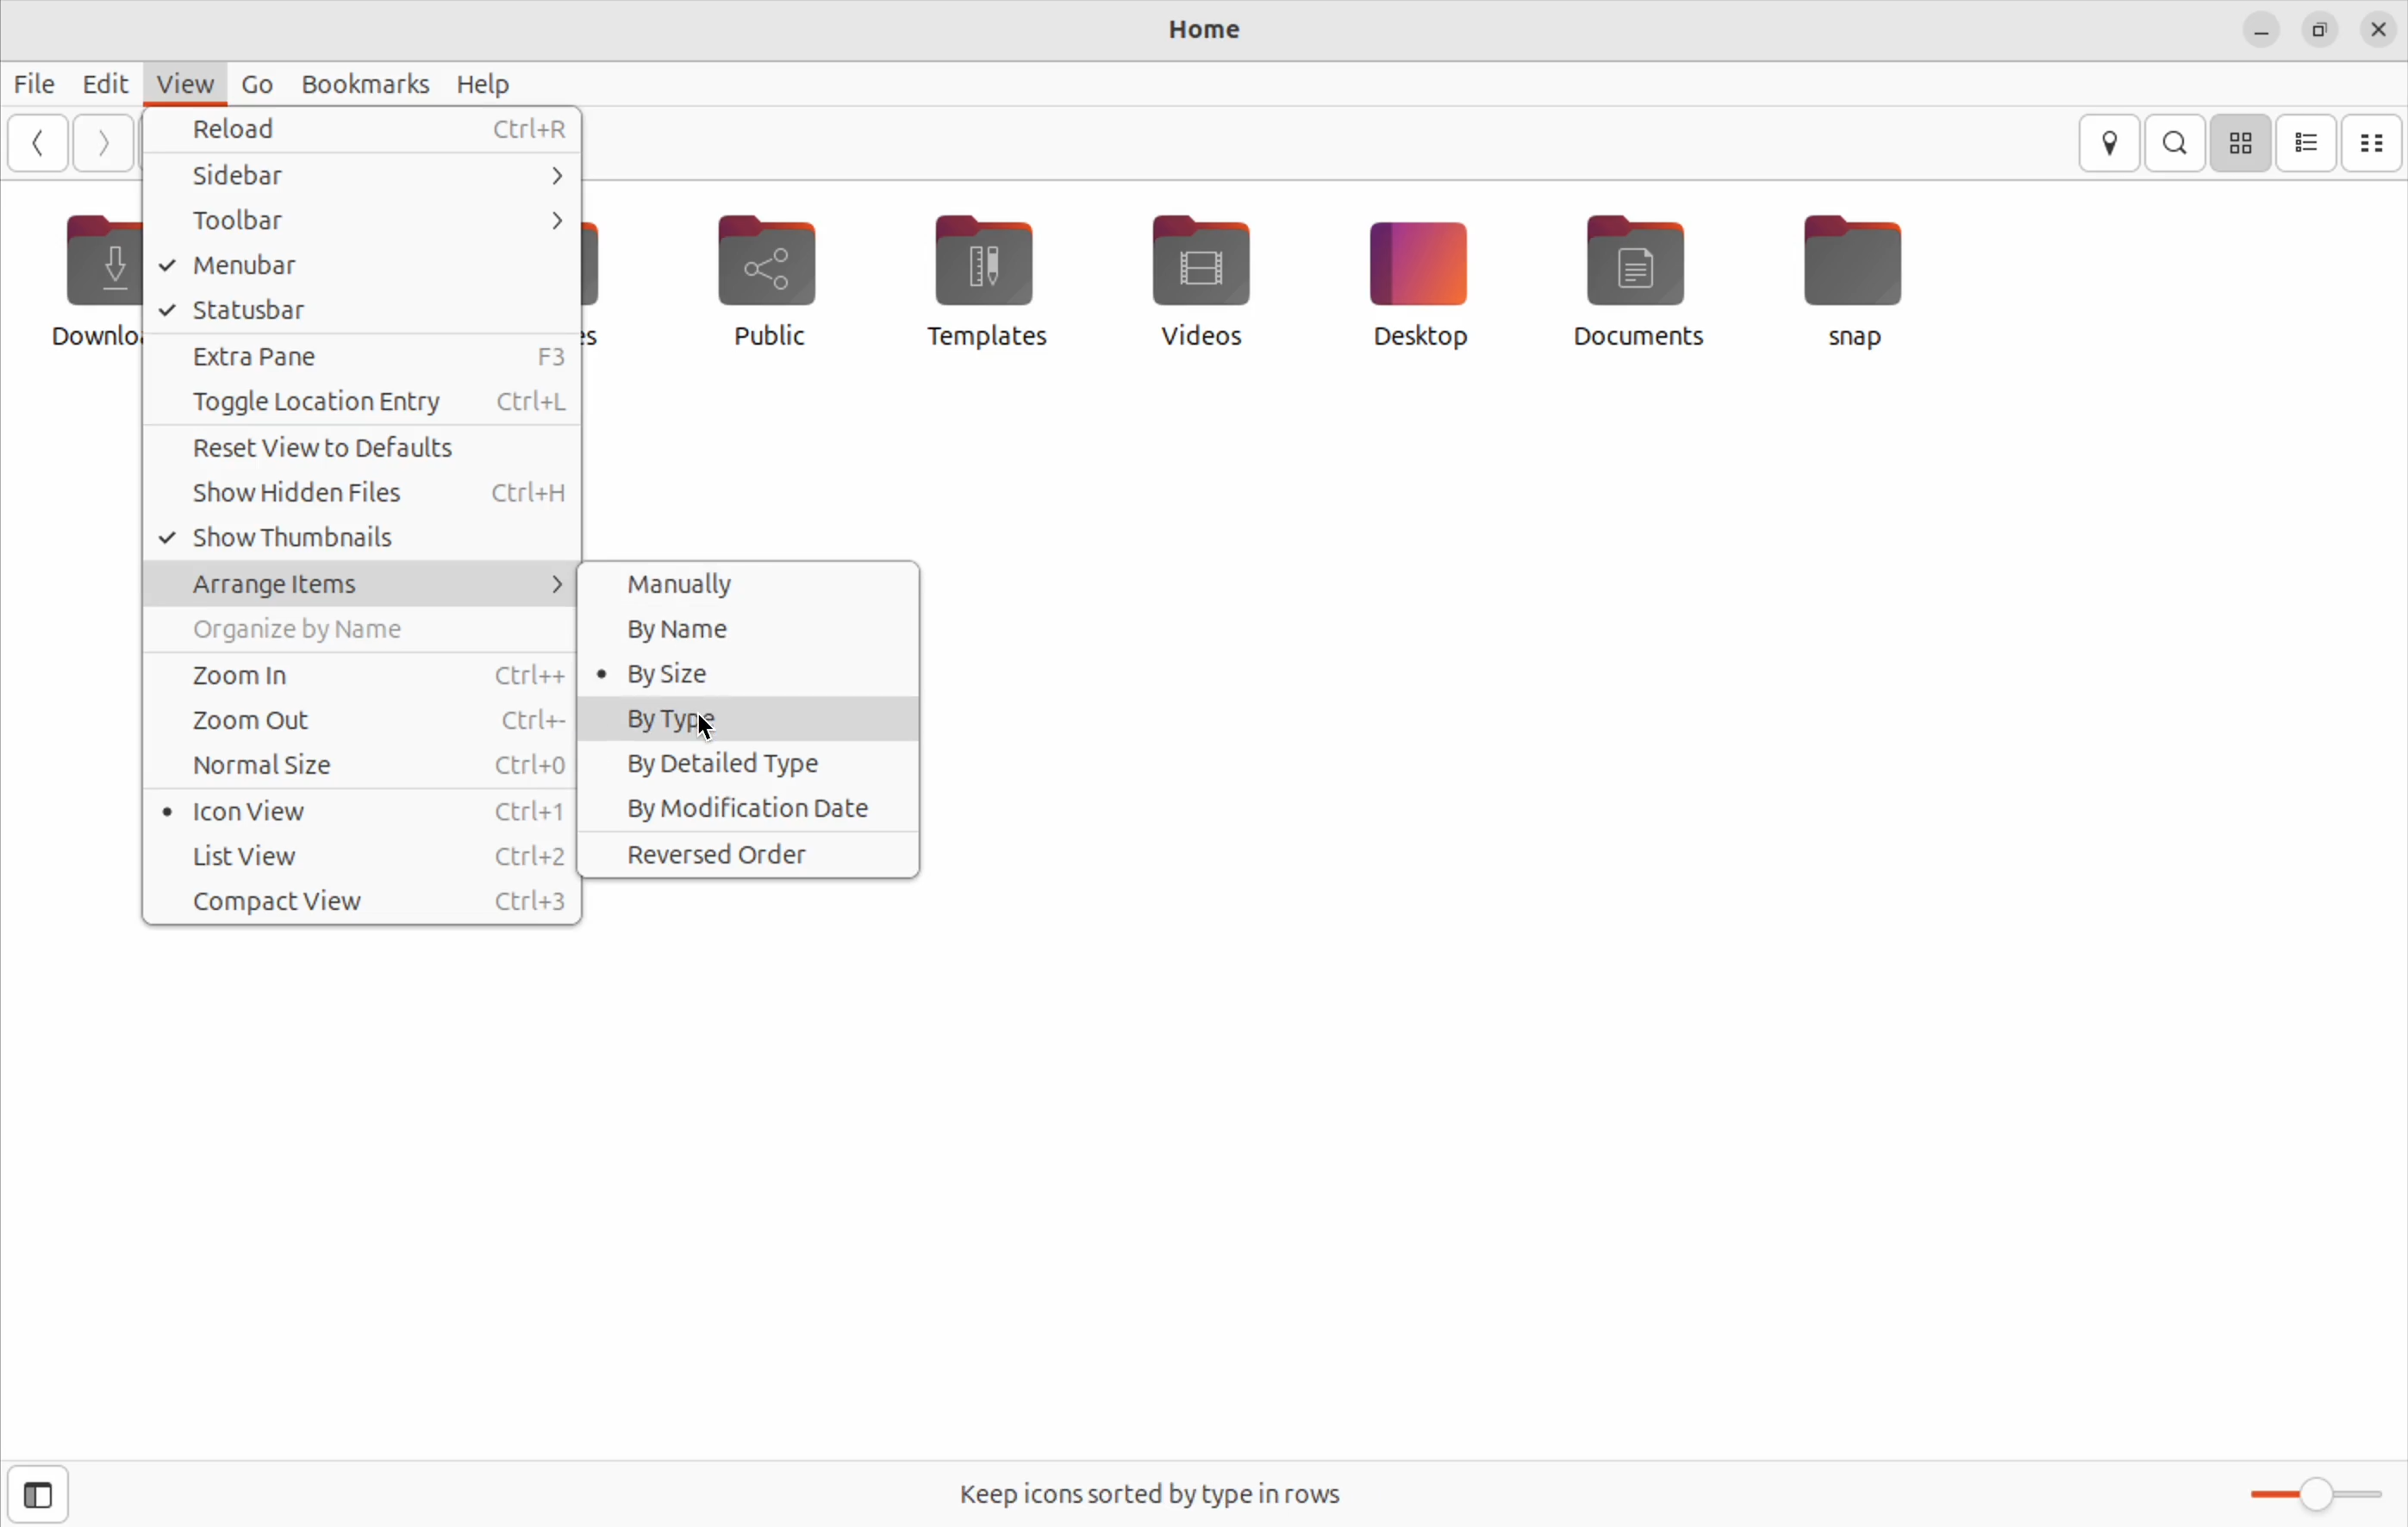  I want to click on by modification type, so click(752, 807).